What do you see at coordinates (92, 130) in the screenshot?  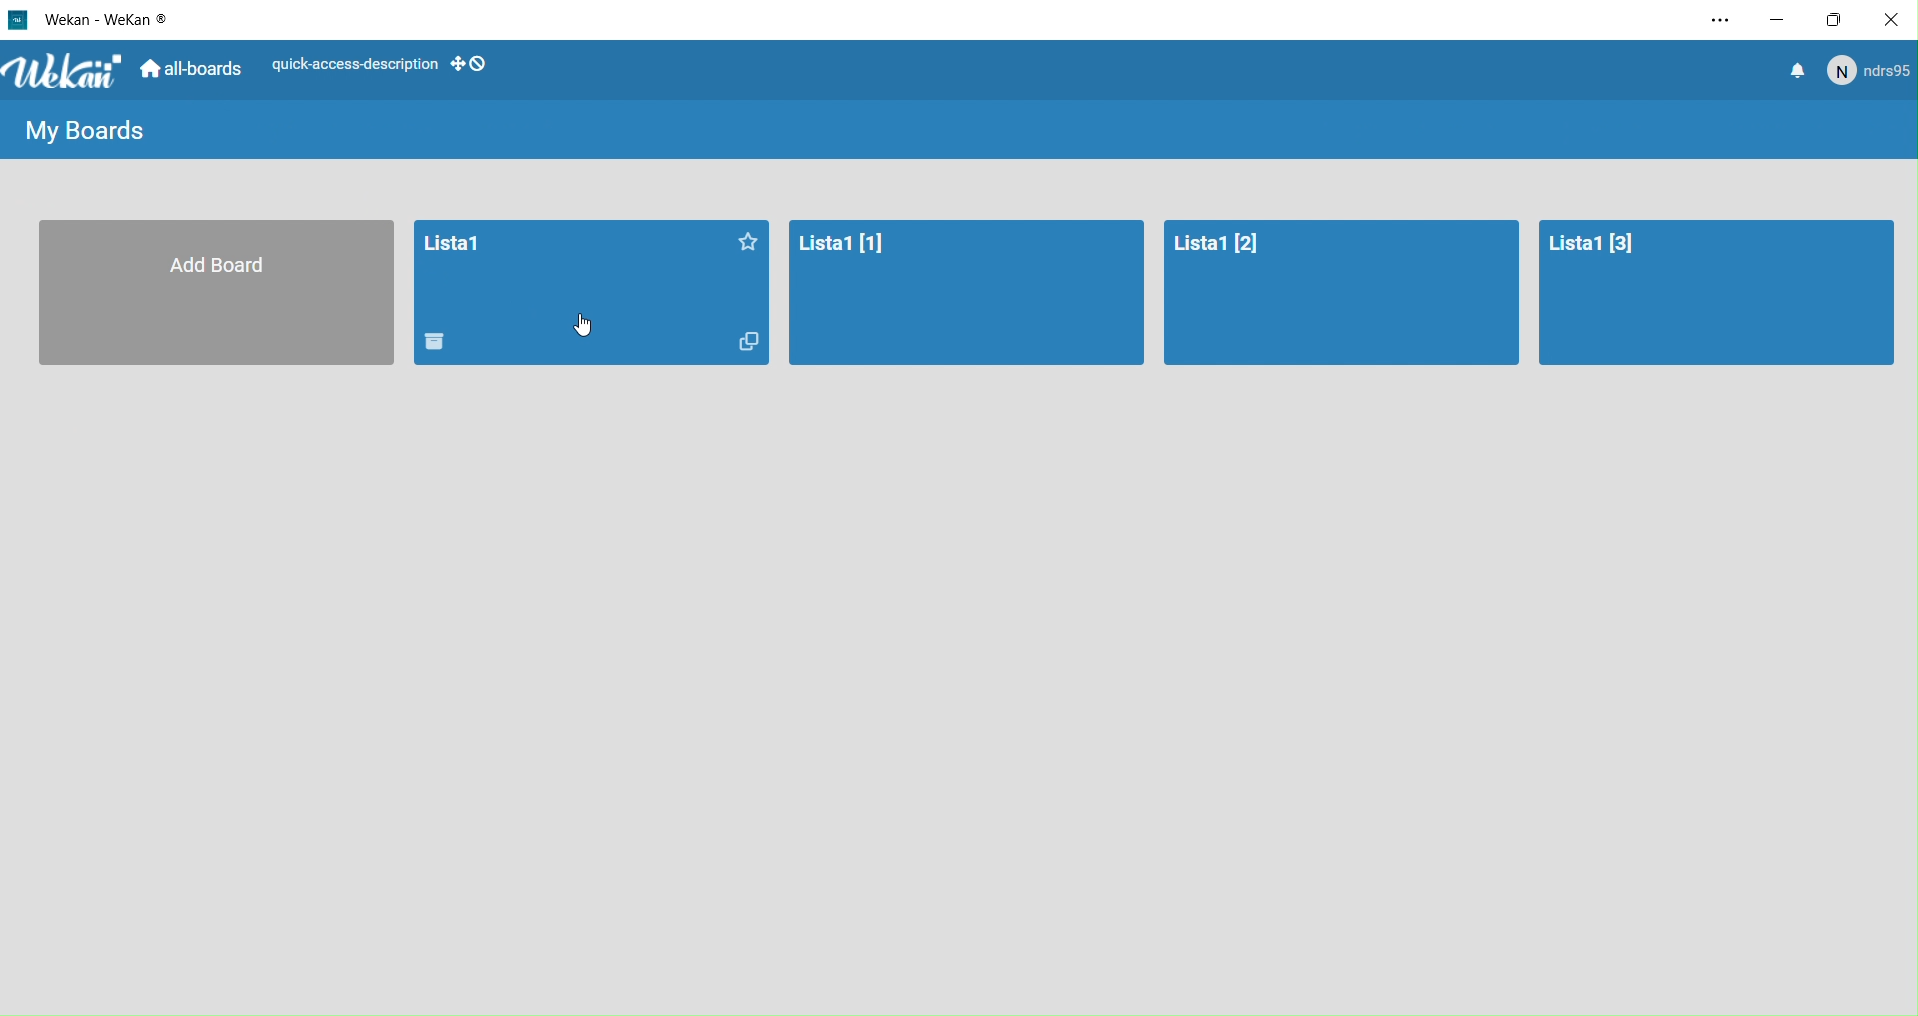 I see `Boards` at bounding box center [92, 130].